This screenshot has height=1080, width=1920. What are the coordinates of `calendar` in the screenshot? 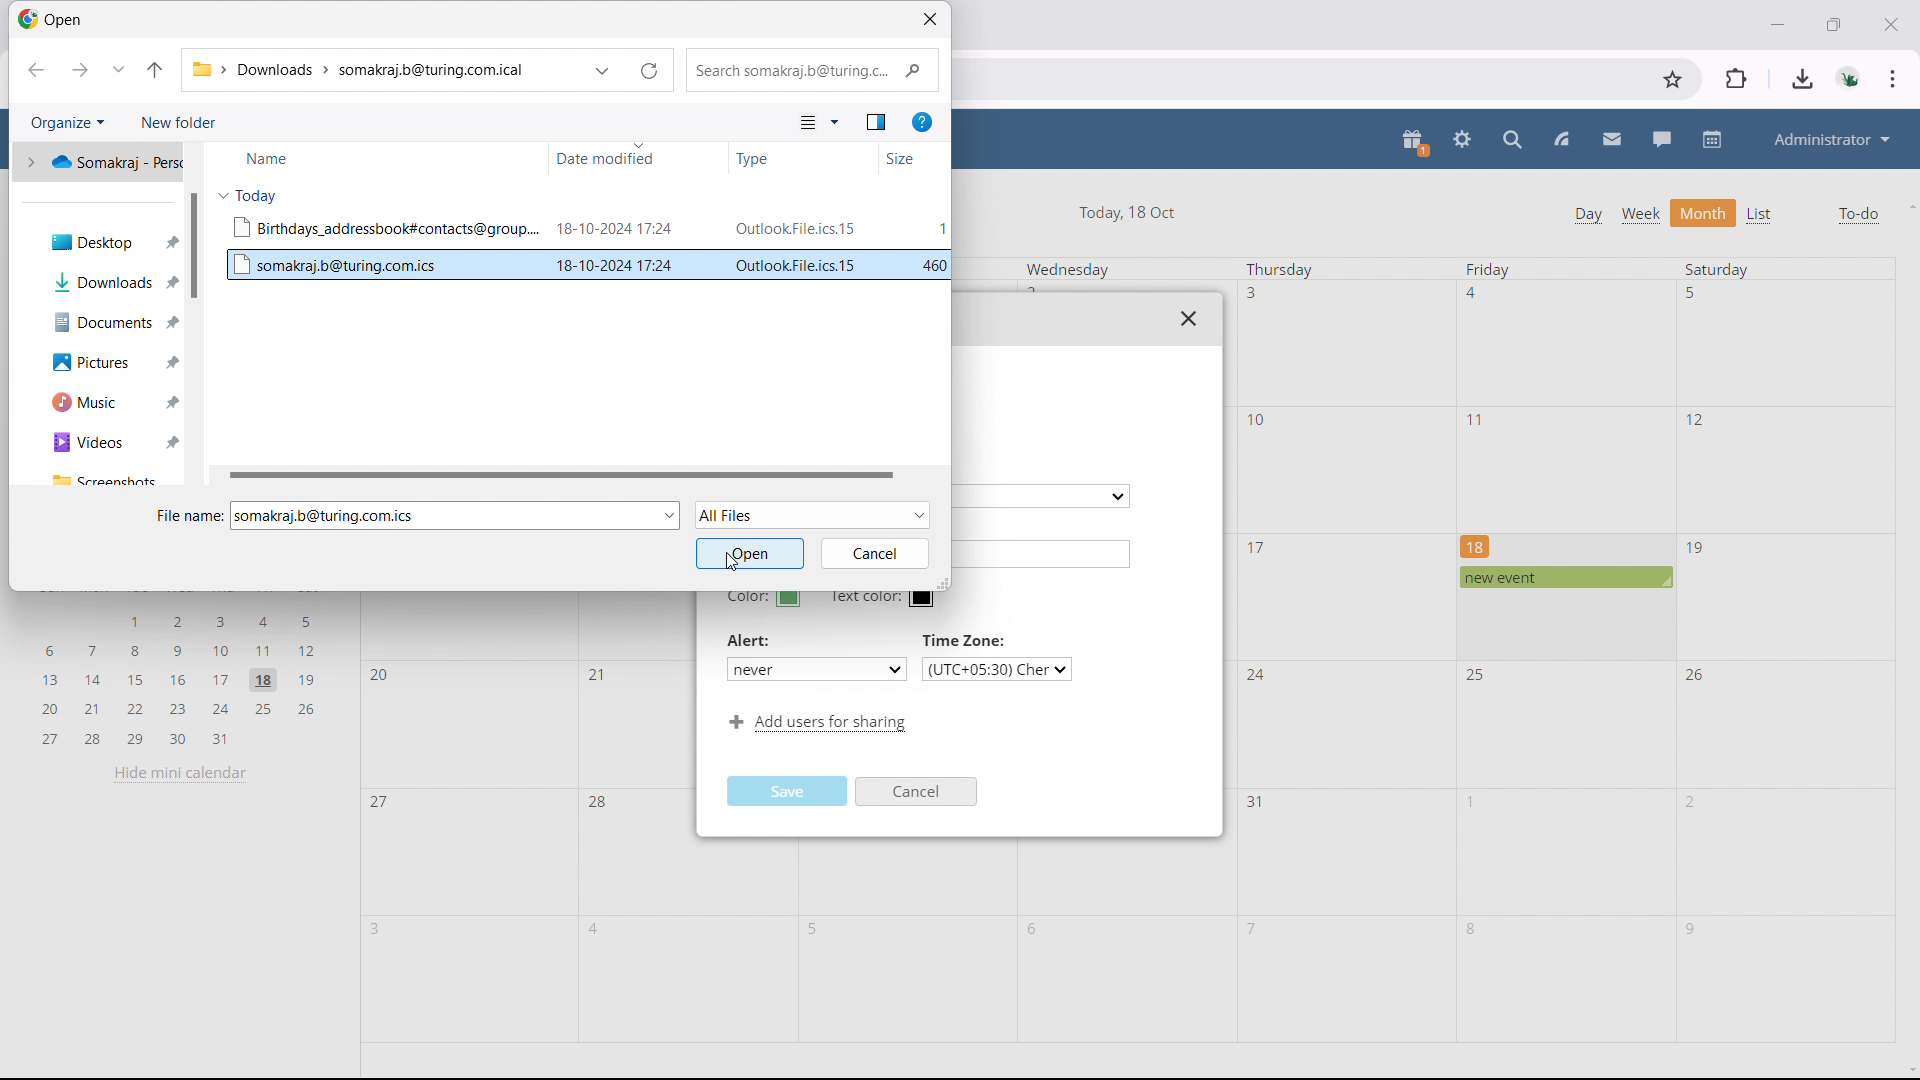 It's located at (1714, 139).